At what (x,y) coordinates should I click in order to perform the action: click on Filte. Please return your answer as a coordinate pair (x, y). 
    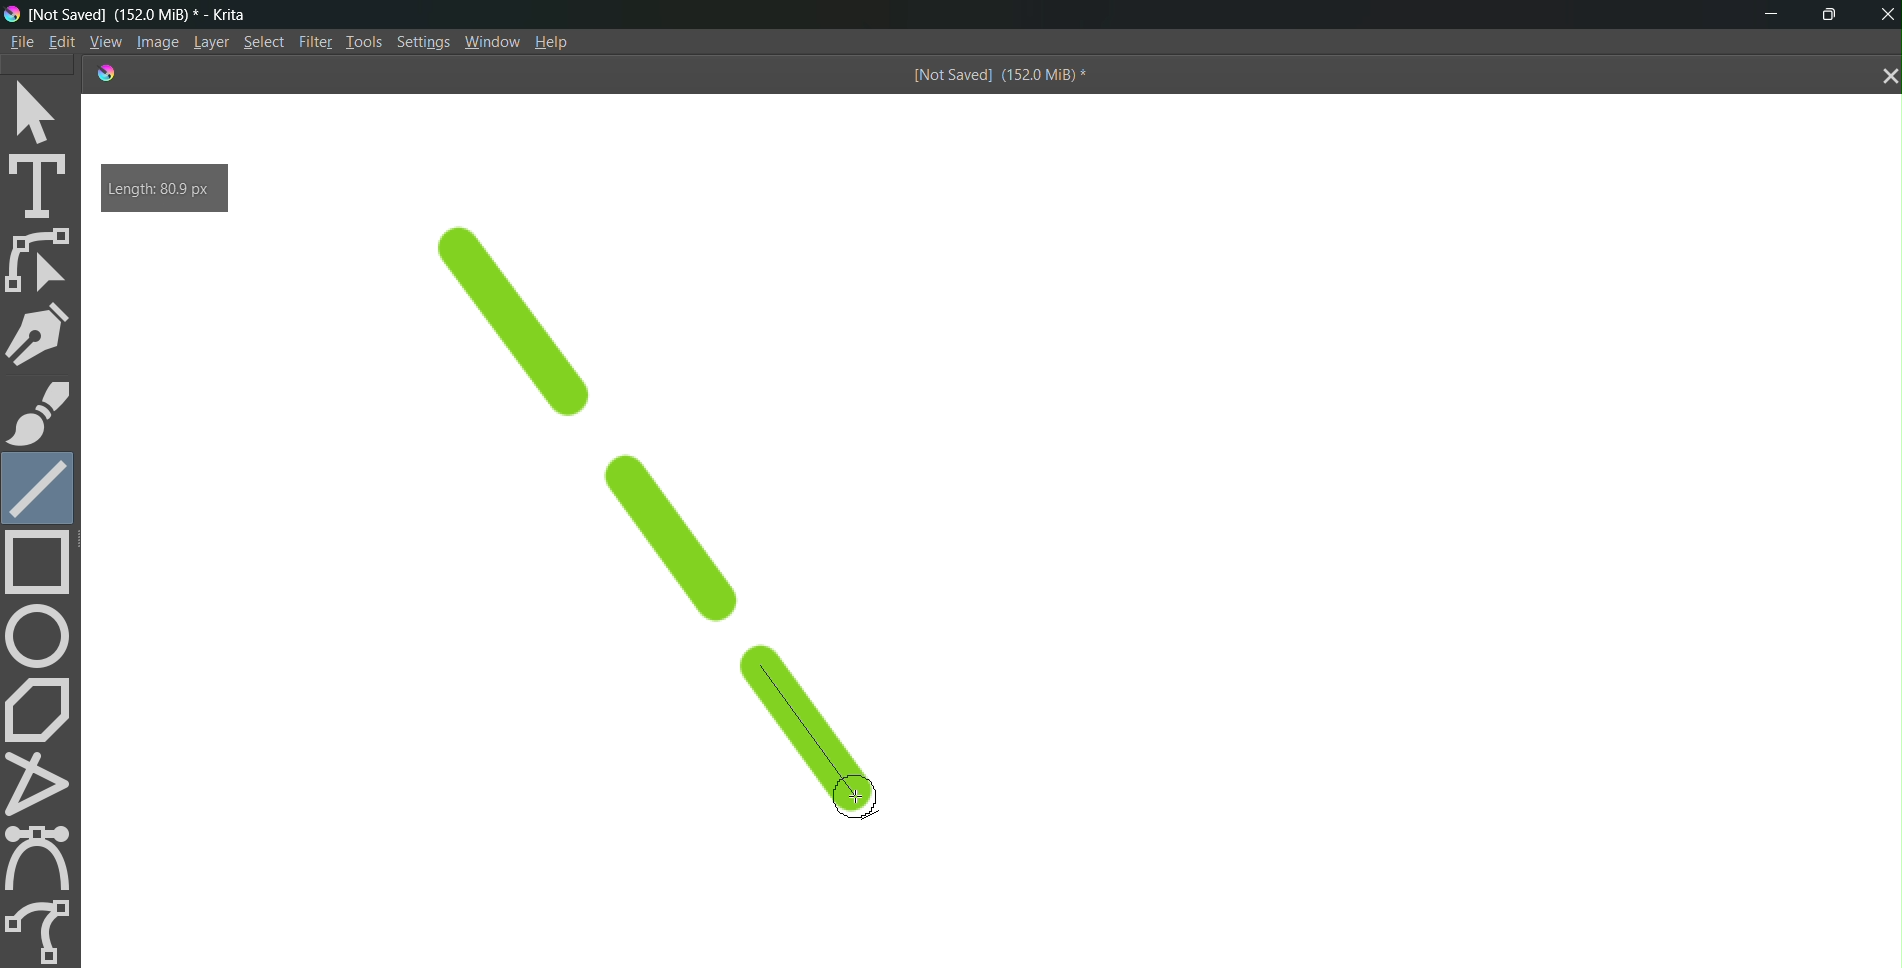
    Looking at the image, I should click on (311, 40).